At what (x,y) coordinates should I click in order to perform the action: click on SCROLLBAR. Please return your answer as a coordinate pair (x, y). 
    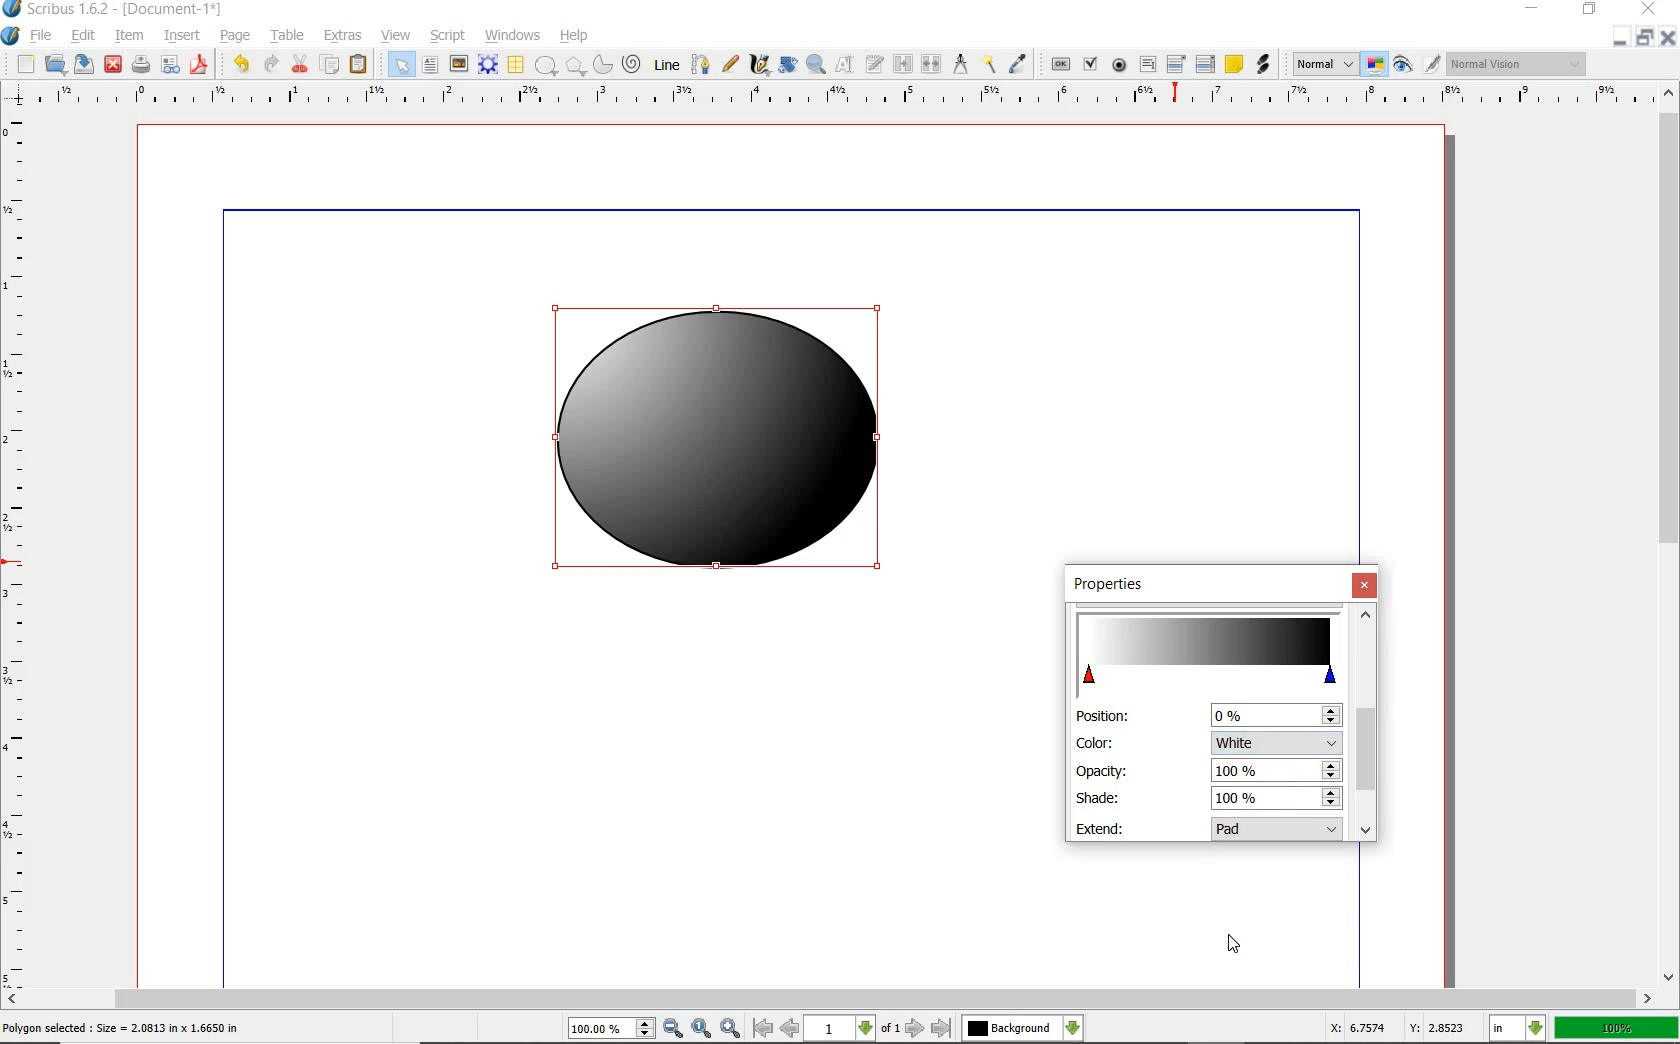
    Looking at the image, I should click on (1670, 532).